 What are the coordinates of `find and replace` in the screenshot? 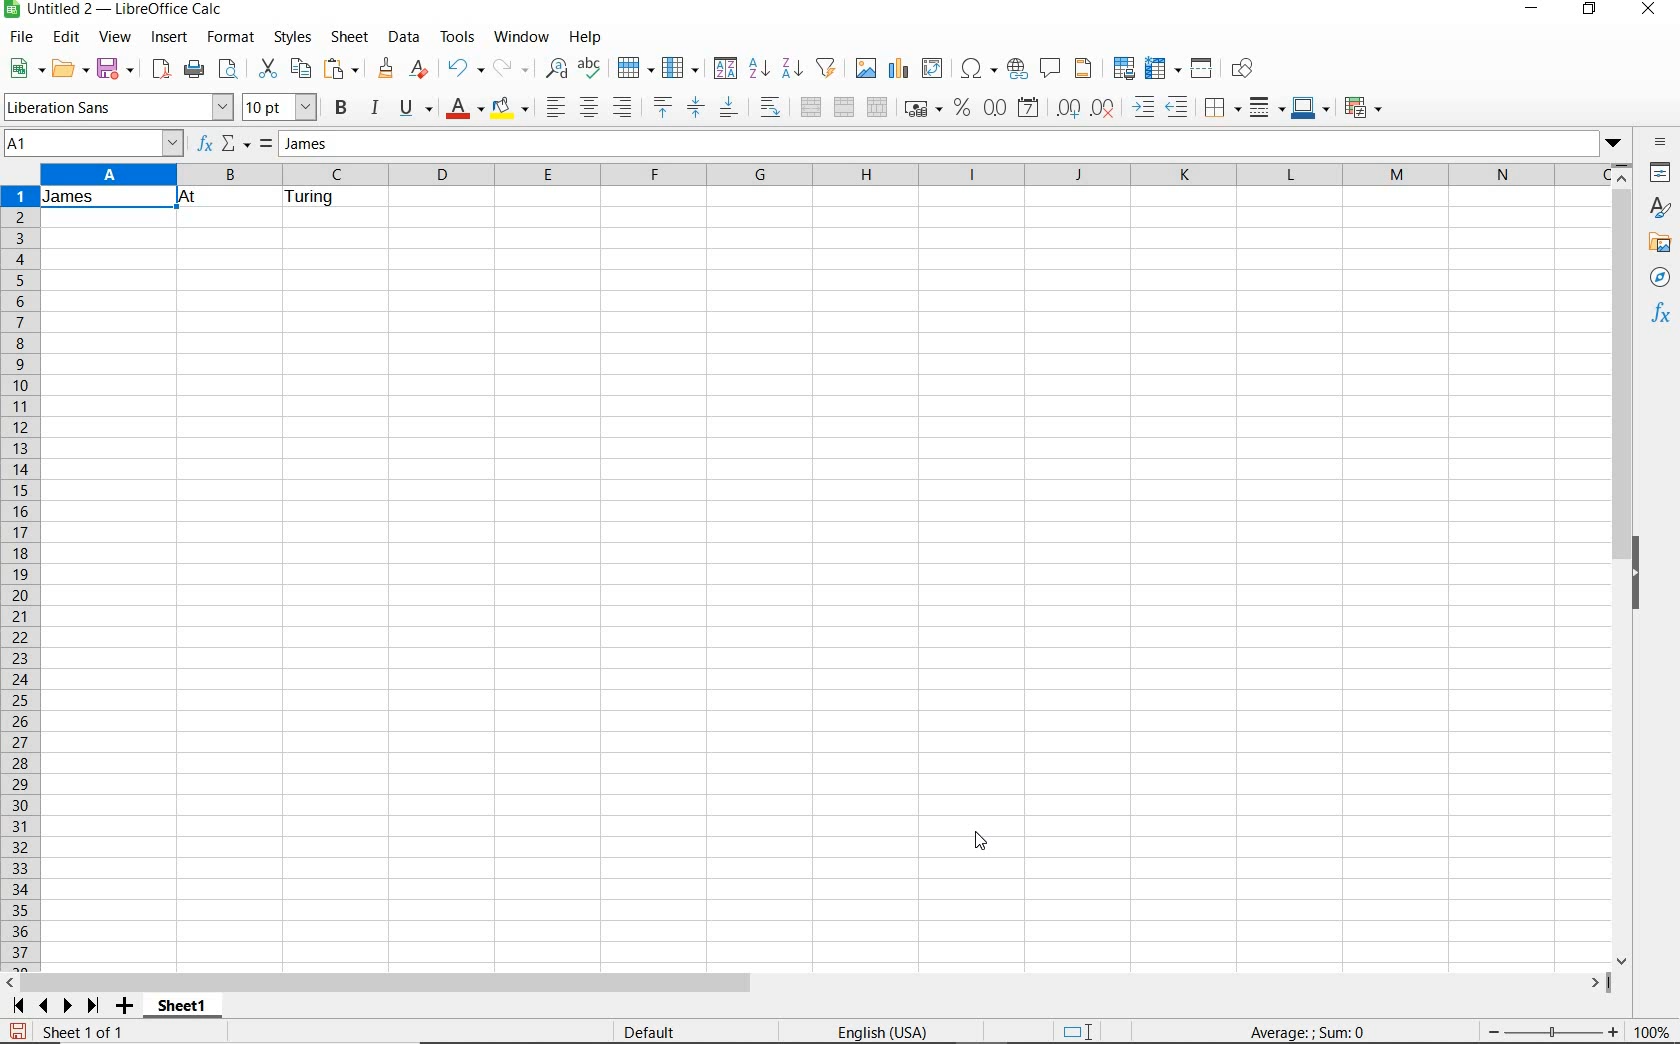 It's located at (558, 68).